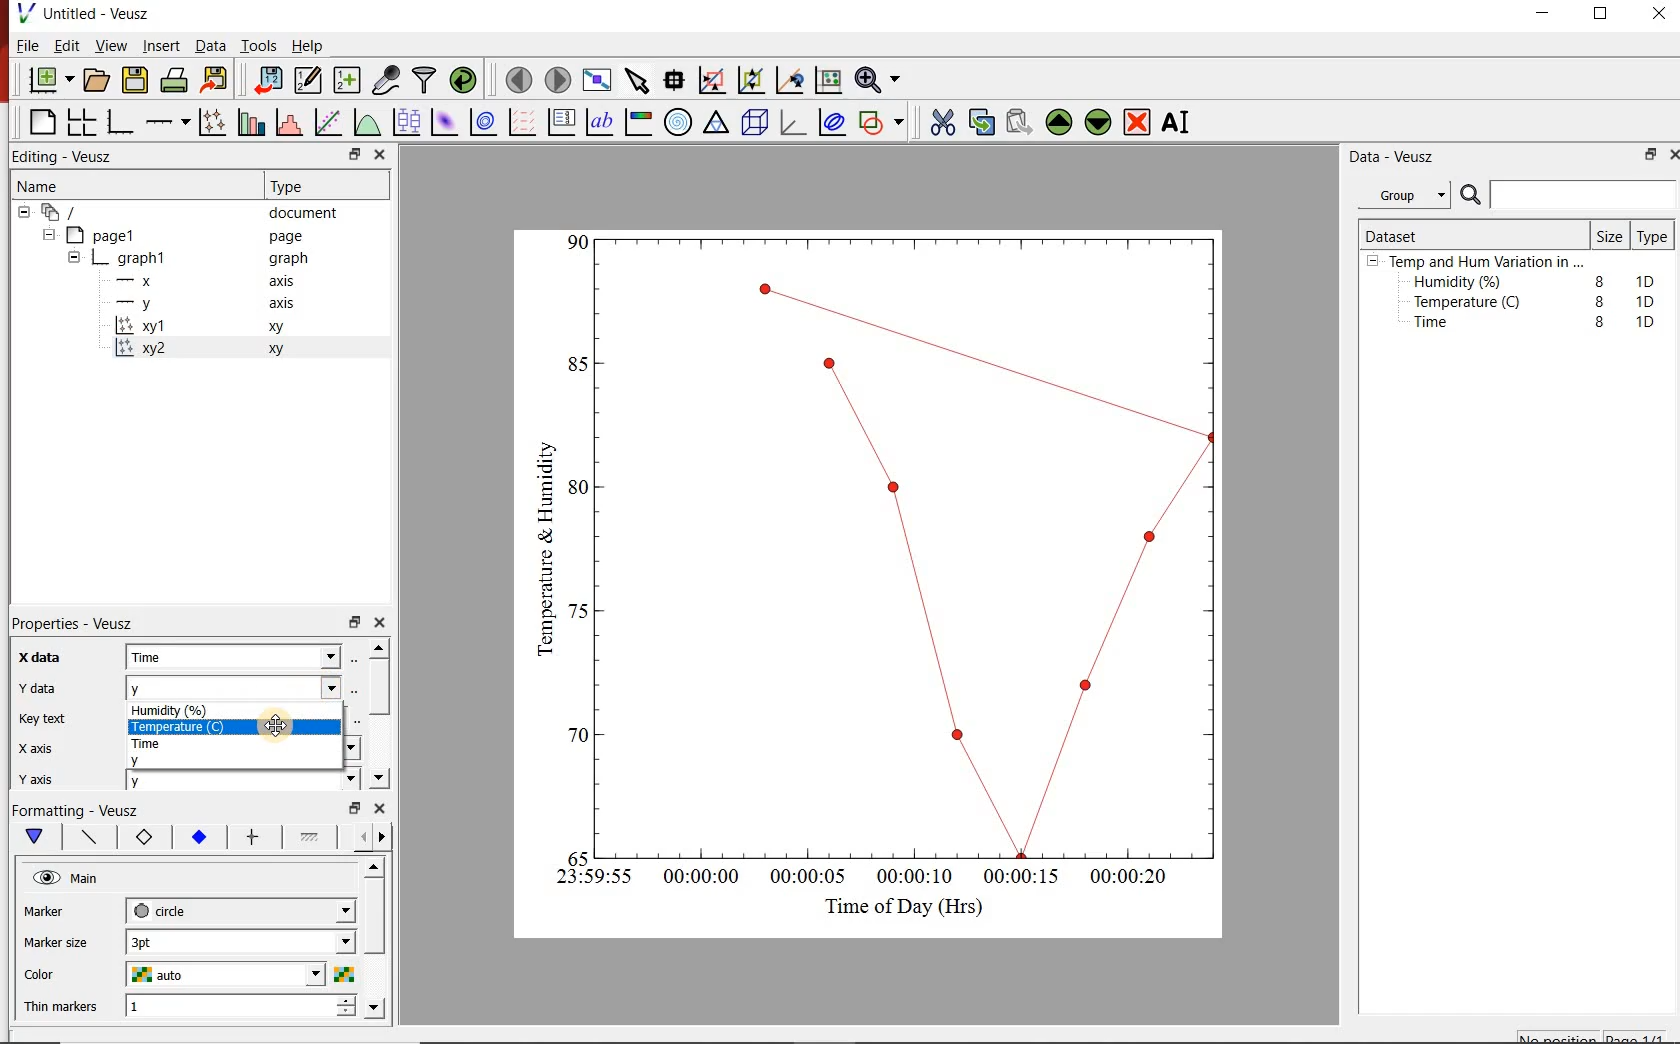  Describe the element at coordinates (217, 79) in the screenshot. I see `Export to graphics format` at that location.